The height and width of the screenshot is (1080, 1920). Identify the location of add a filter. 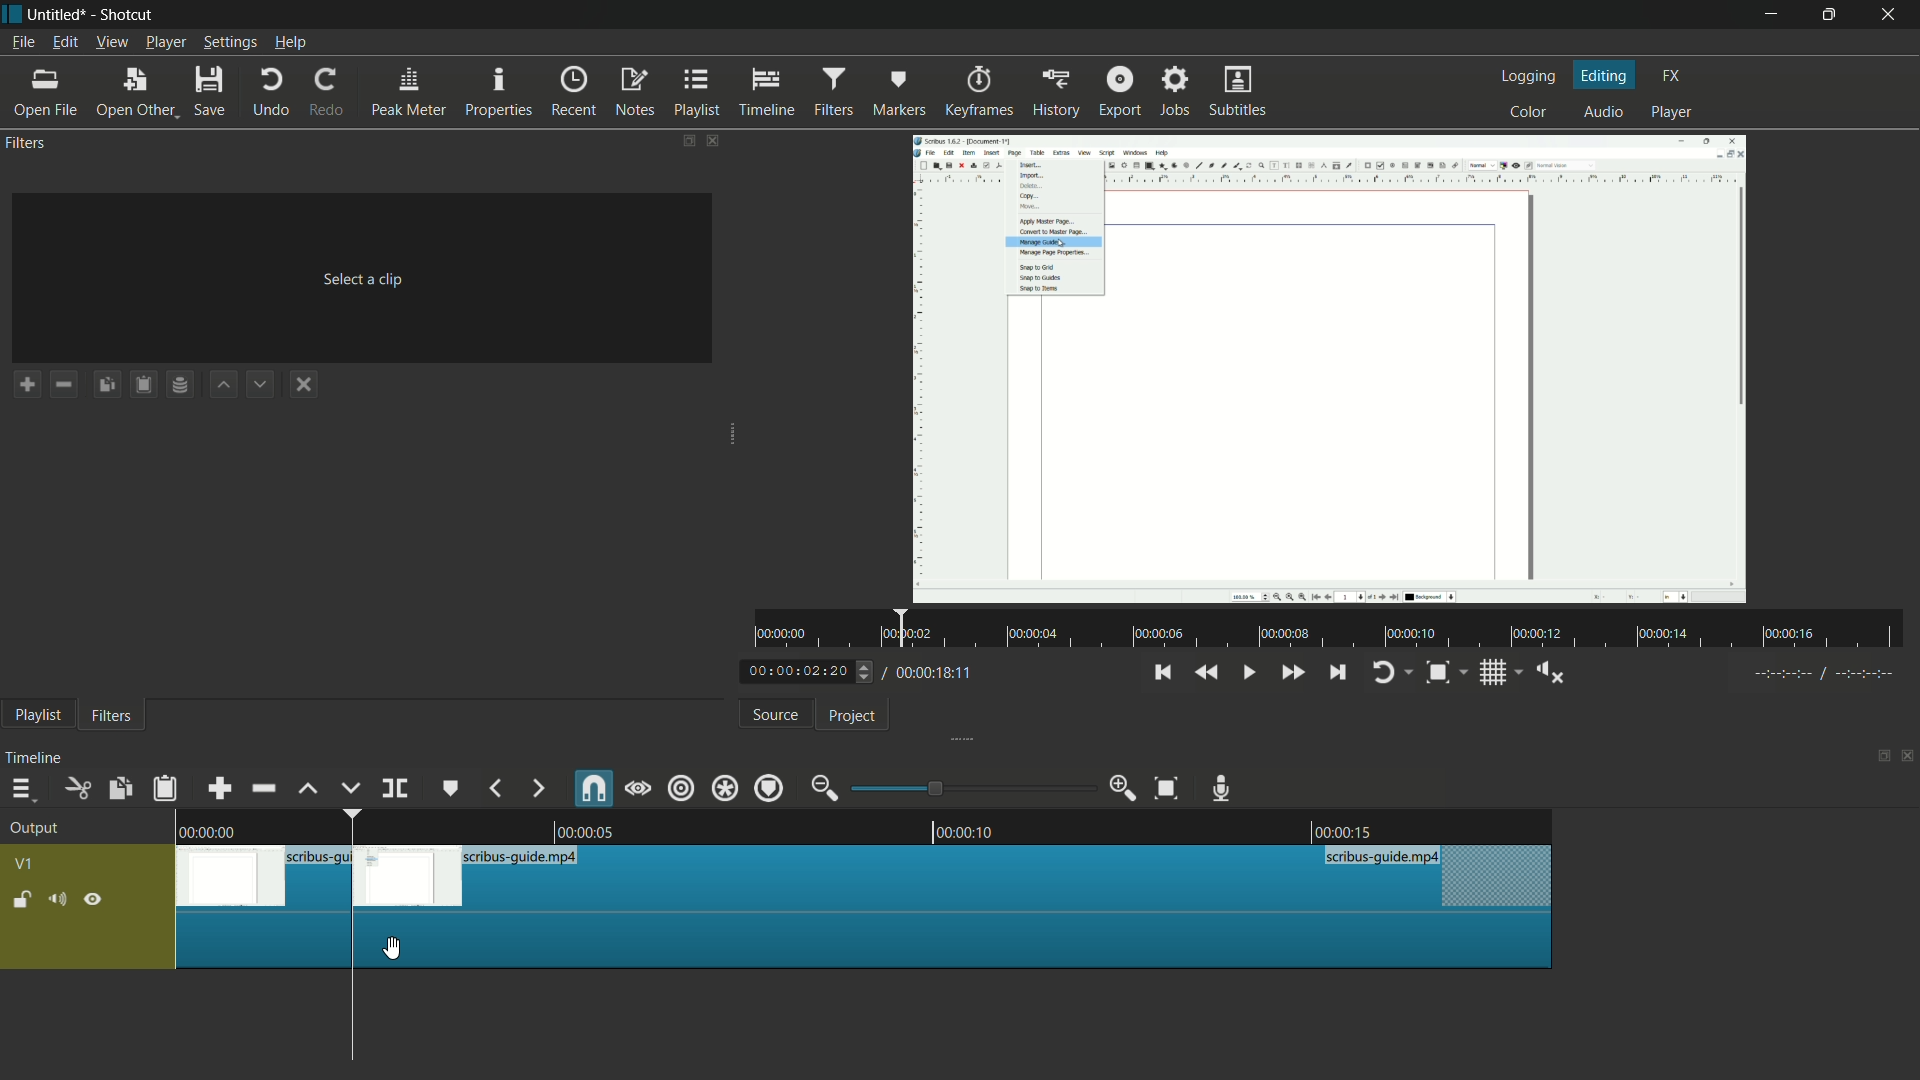
(26, 384).